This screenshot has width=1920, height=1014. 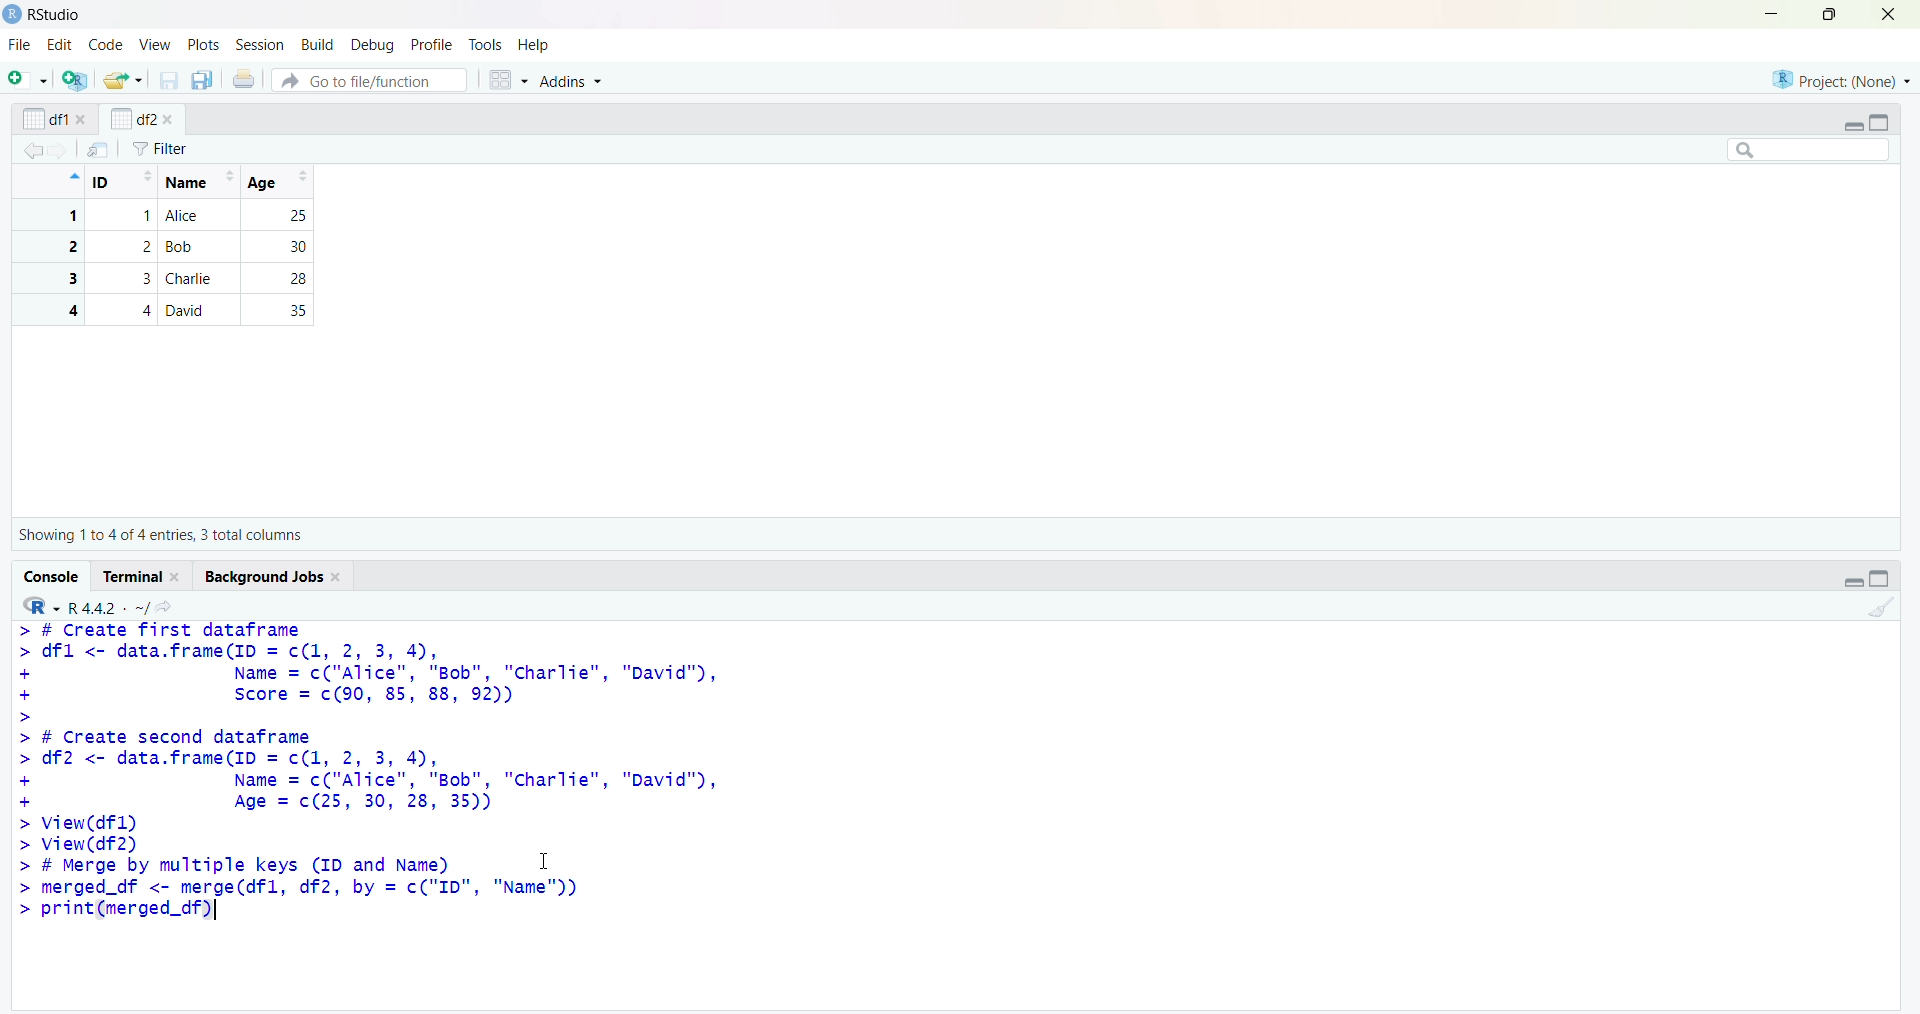 I want to click on RStudio, so click(x=57, y=15).